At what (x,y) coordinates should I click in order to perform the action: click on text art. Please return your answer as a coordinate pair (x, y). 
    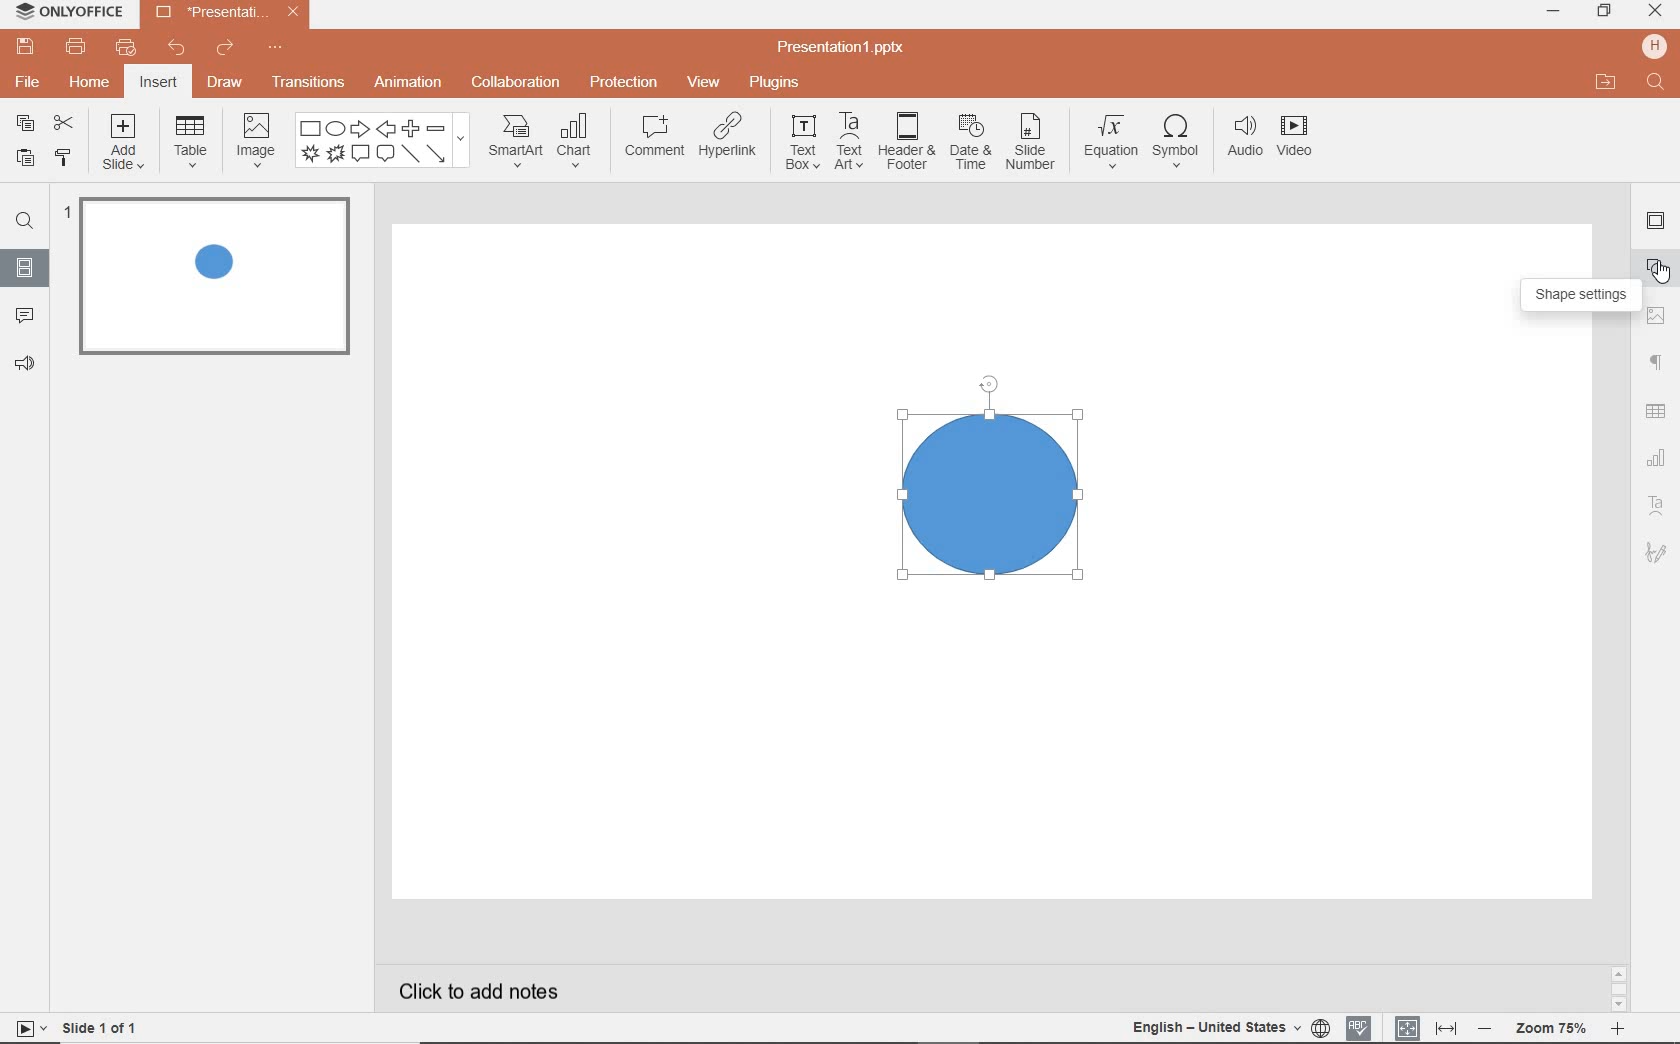
    Looking at the image, I should click on (851, 142).